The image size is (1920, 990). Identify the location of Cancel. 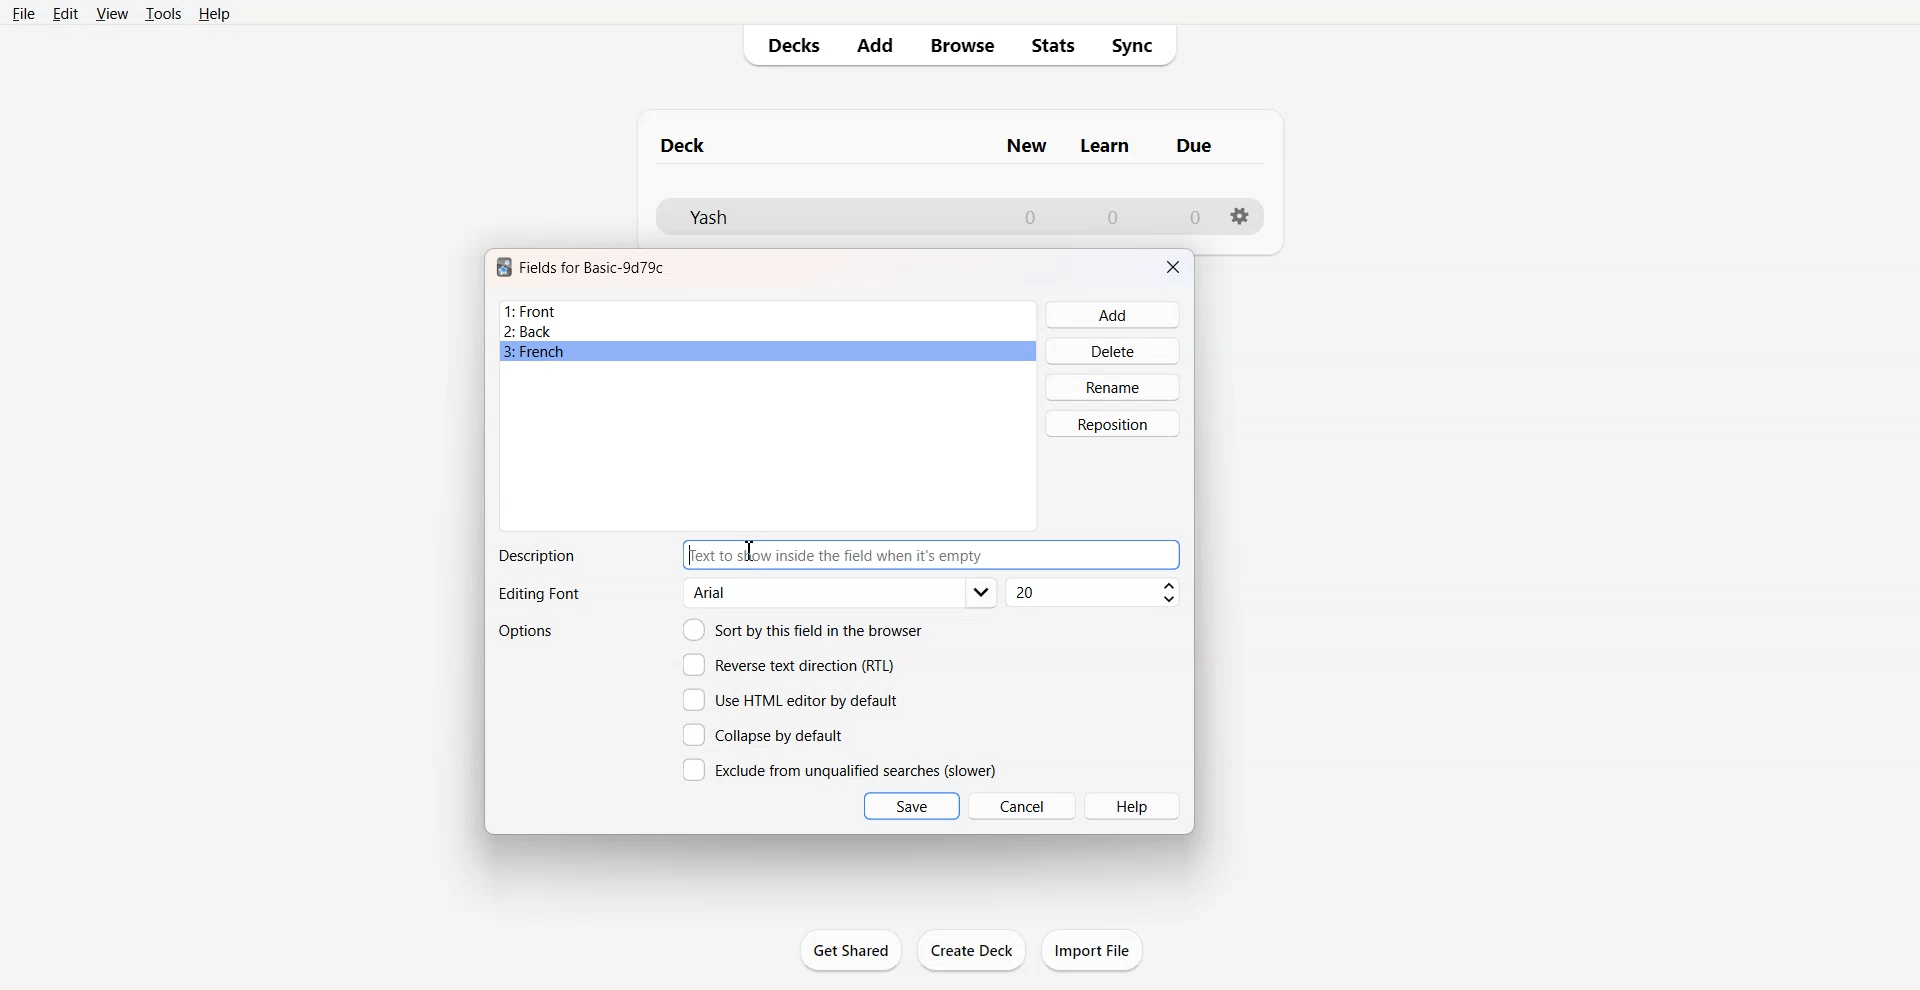
(1023, 805).